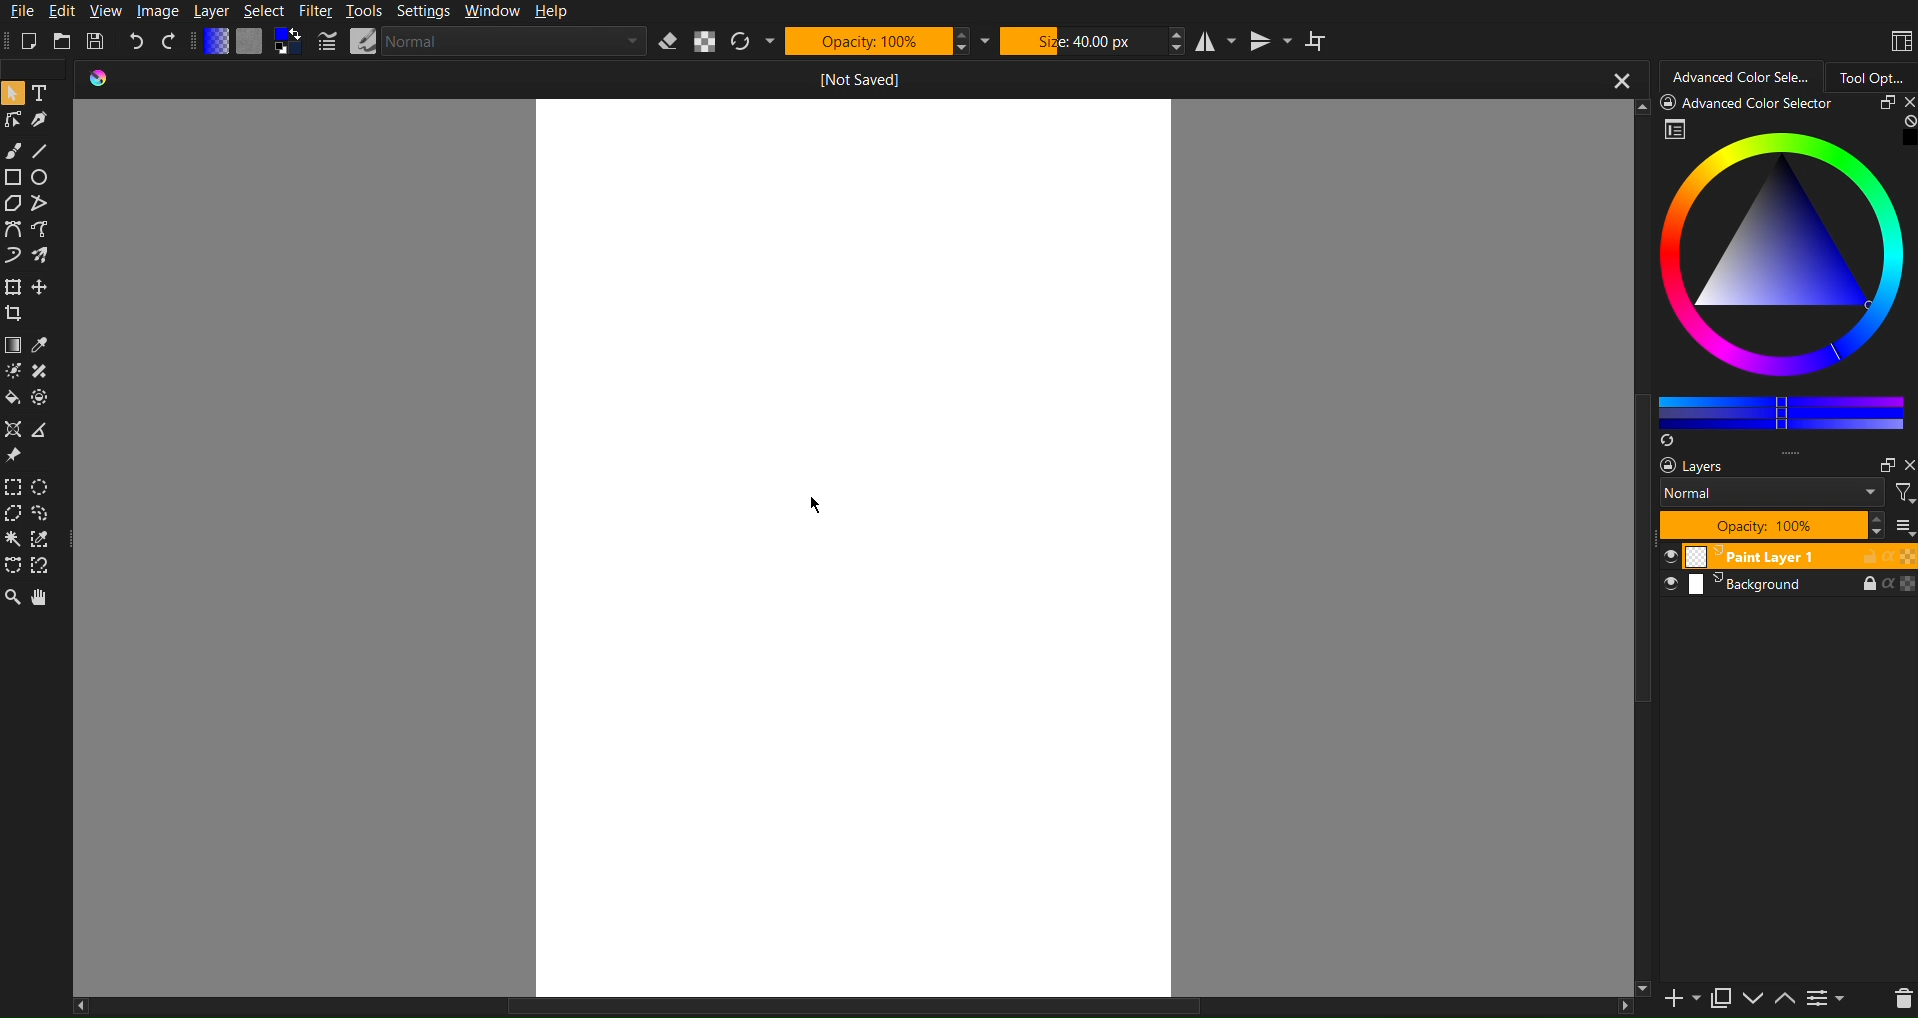 Image resolution: width=1918 pixels, height=1018 pixels. What do you see at coordinates (20, 12) in the screenshot?
I see `File` at bounding box center [20, 12].